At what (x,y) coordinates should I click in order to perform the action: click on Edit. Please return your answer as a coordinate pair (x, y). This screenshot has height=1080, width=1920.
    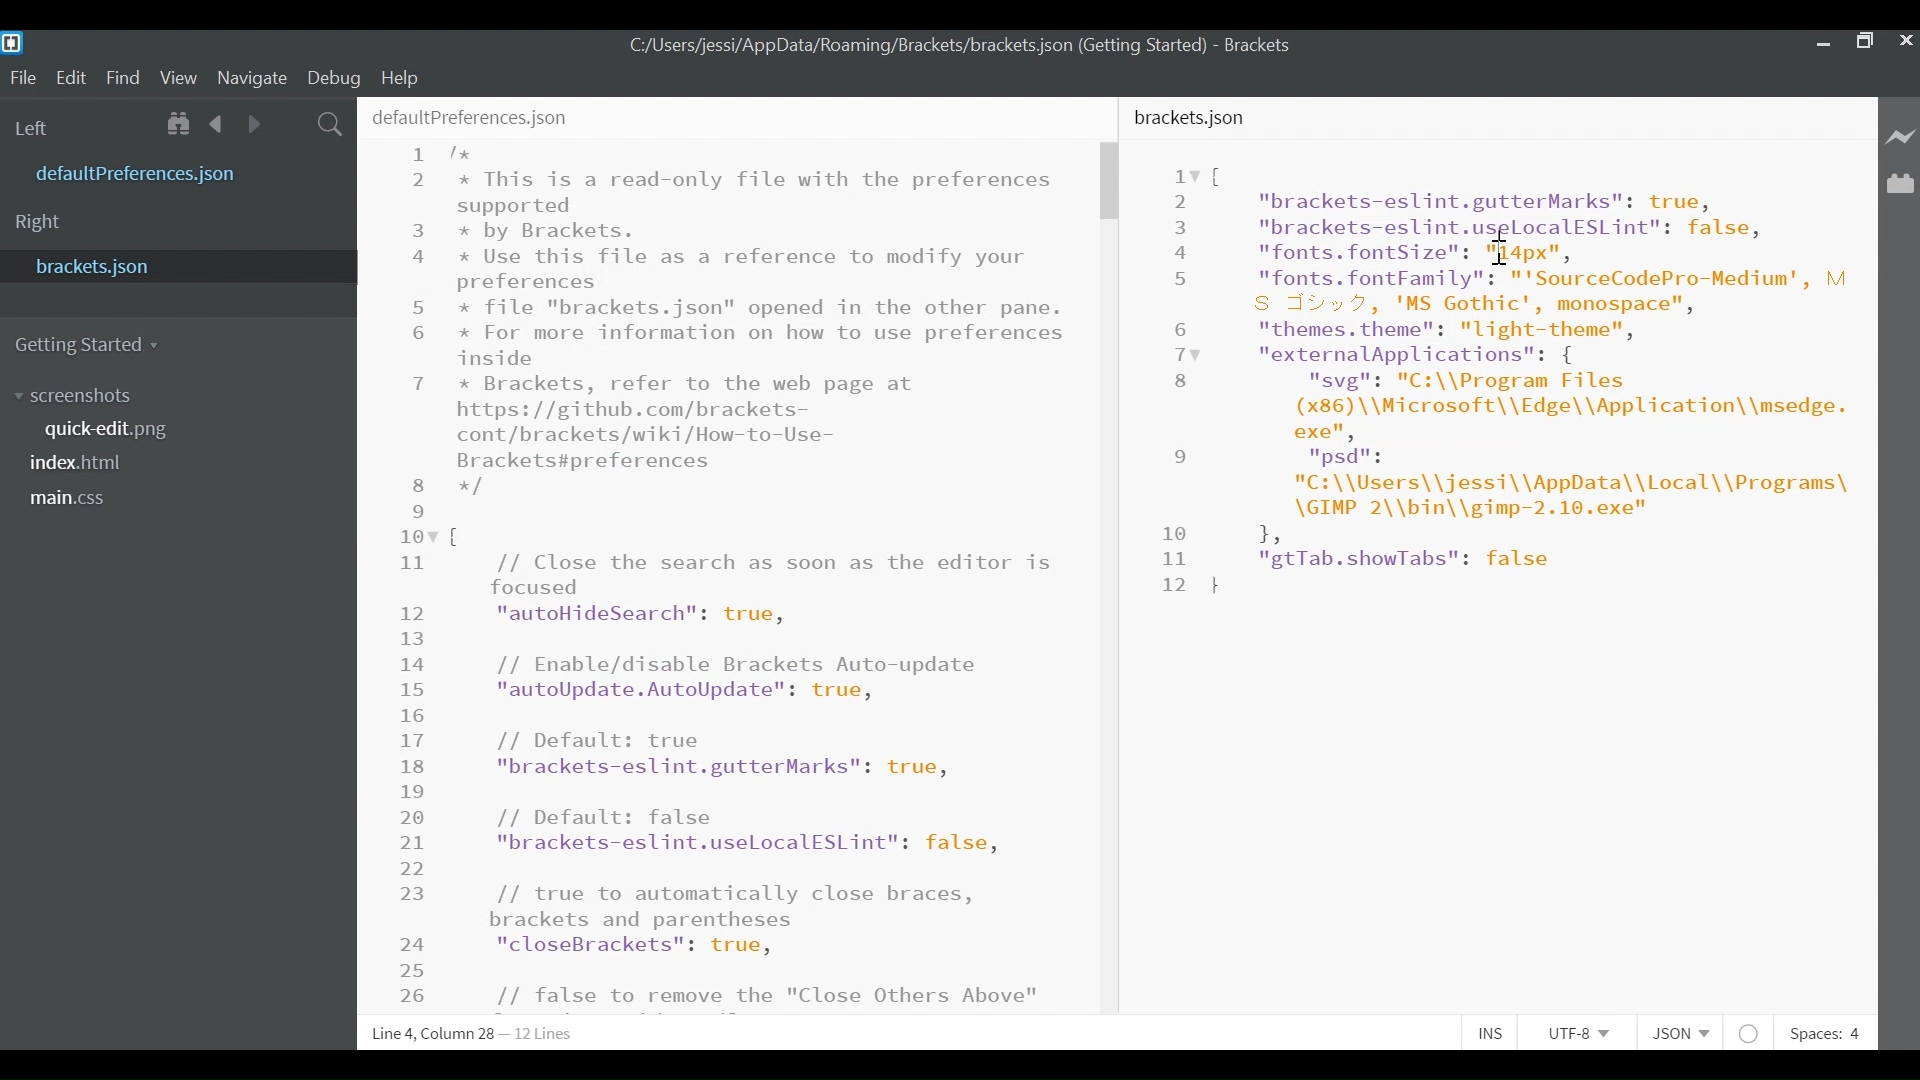
    Looking at the image, I should click on (69, 76).